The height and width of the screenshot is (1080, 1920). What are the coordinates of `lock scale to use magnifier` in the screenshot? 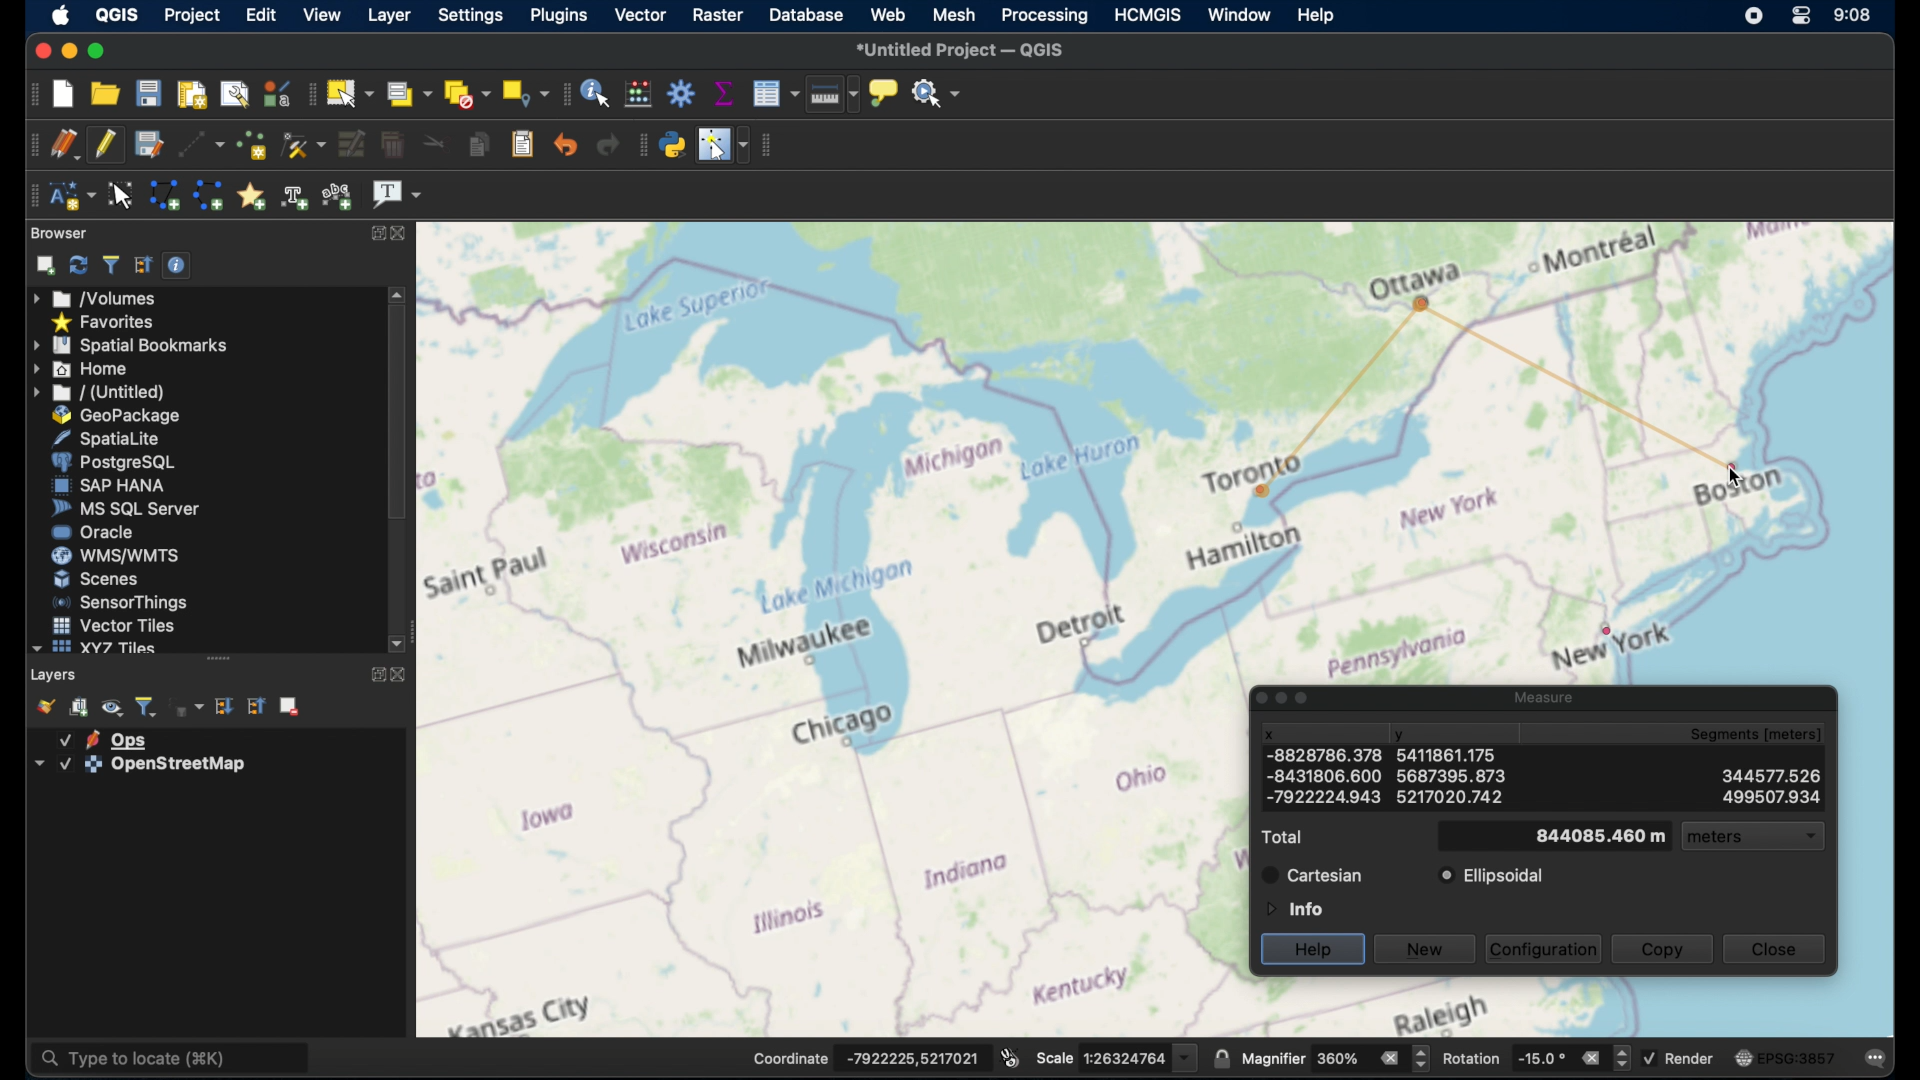 It's located at (1221, 1059).